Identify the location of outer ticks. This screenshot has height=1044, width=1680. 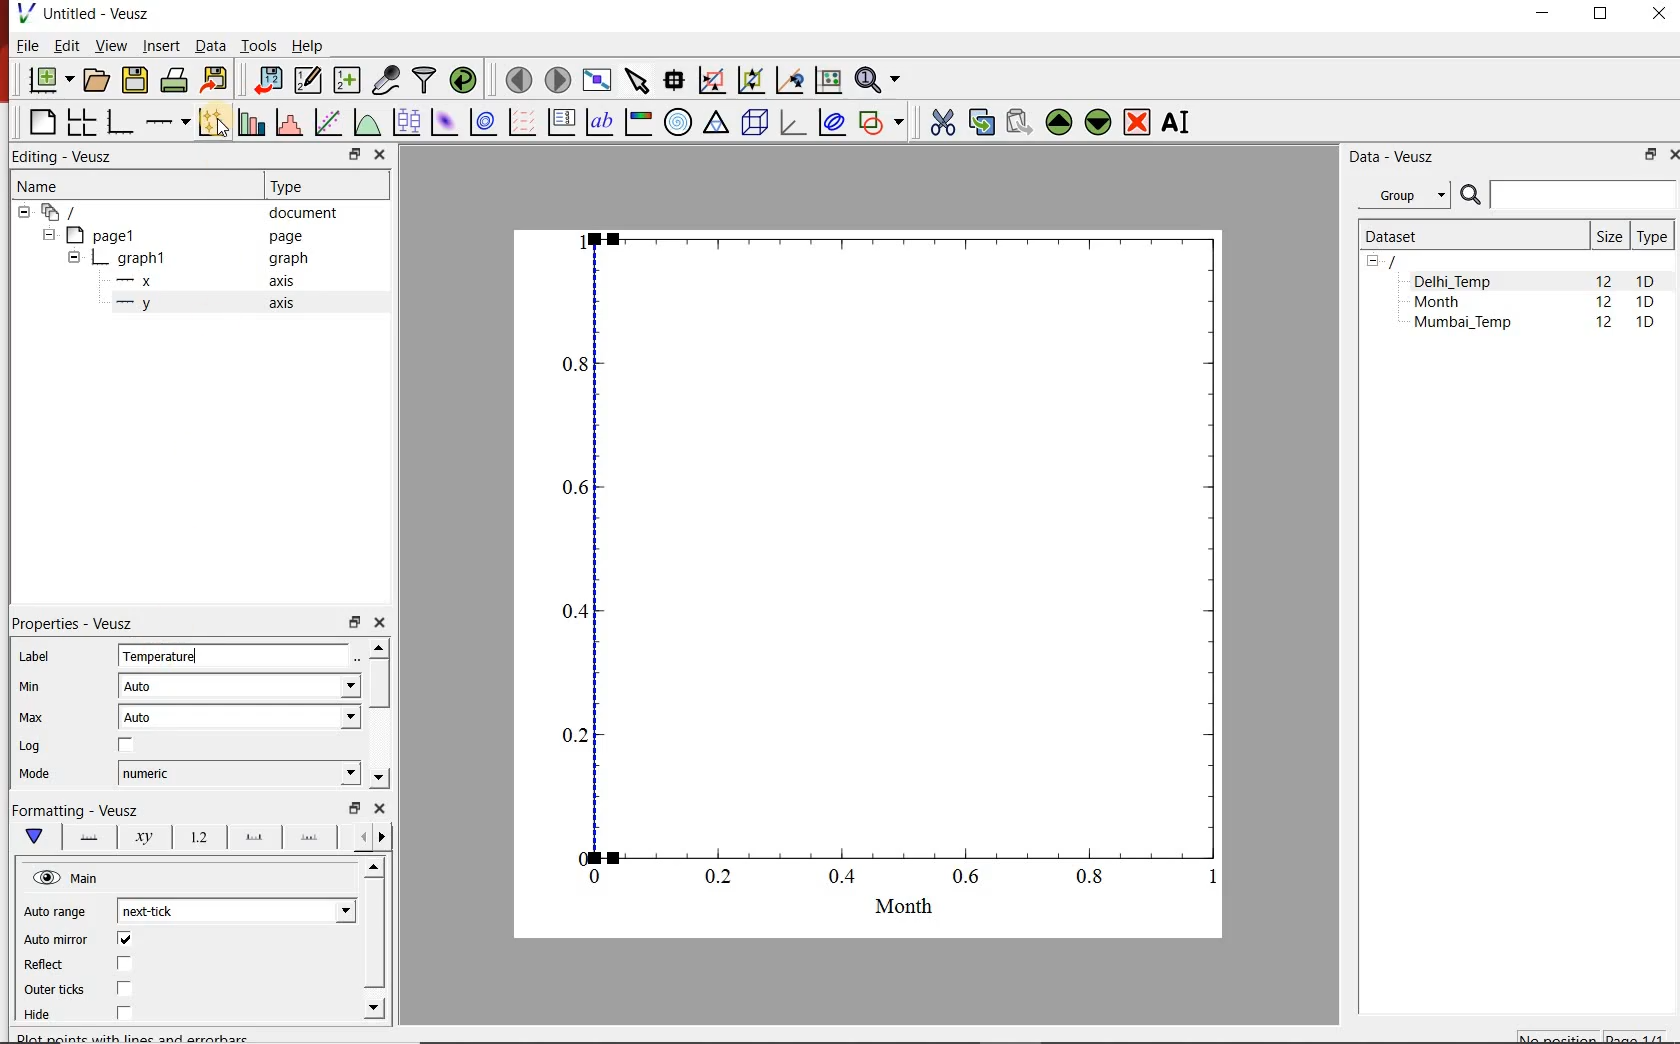
(55, 991).